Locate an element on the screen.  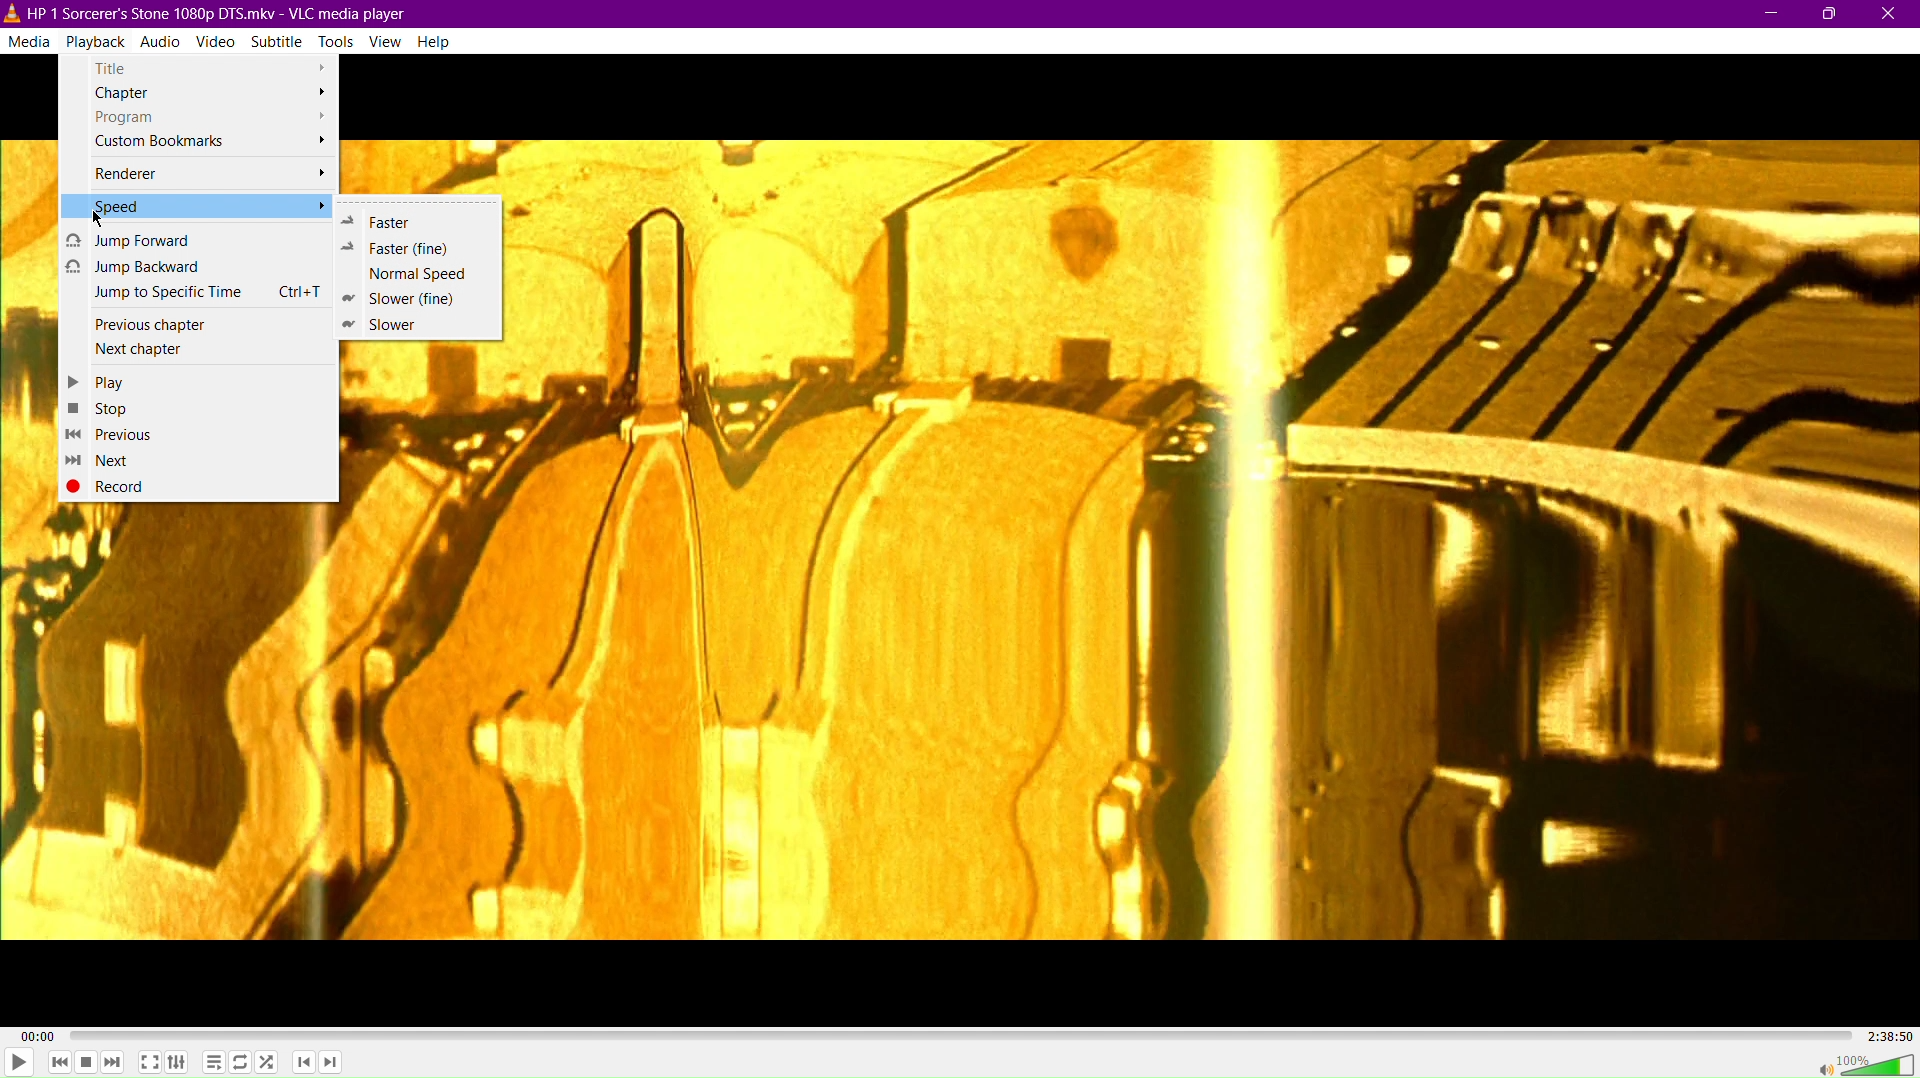
Chapter is located at coordinates (202, 94).